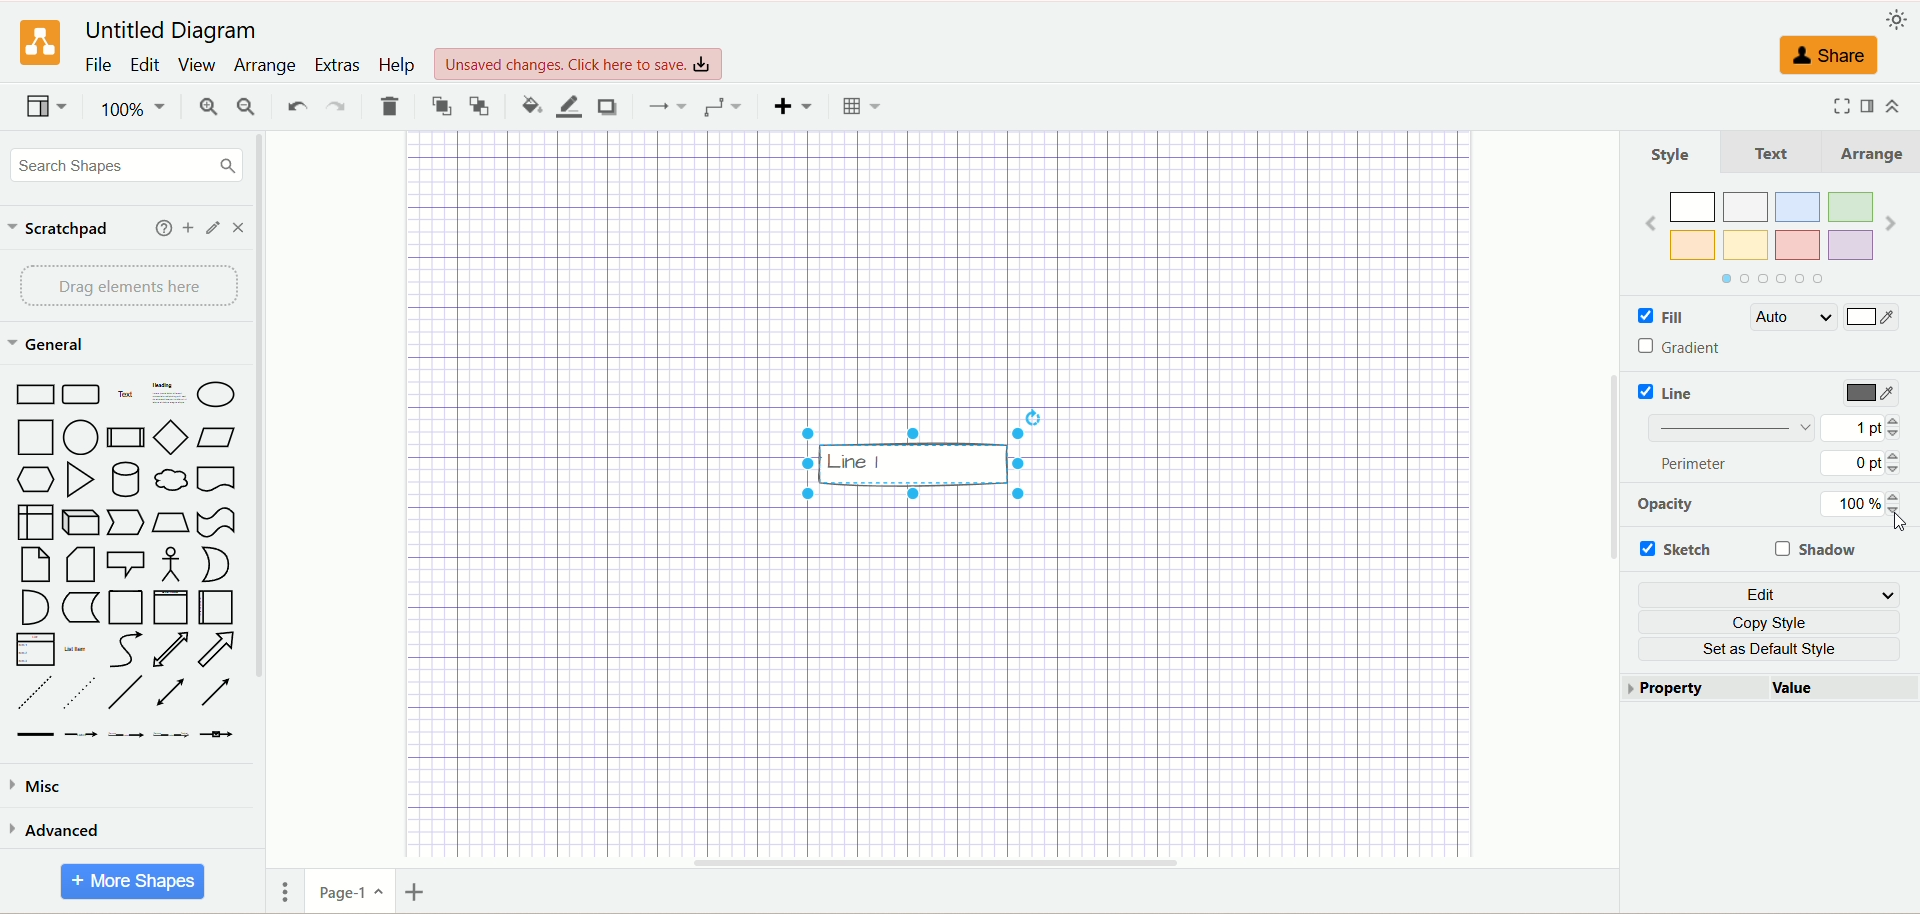 Image resolution: width=1920 pixels, height=914 pixels. What do you see at coordinates (1642, 391) in the screenshot?
I see `Checkbox` at bounding box center [1642, 391].